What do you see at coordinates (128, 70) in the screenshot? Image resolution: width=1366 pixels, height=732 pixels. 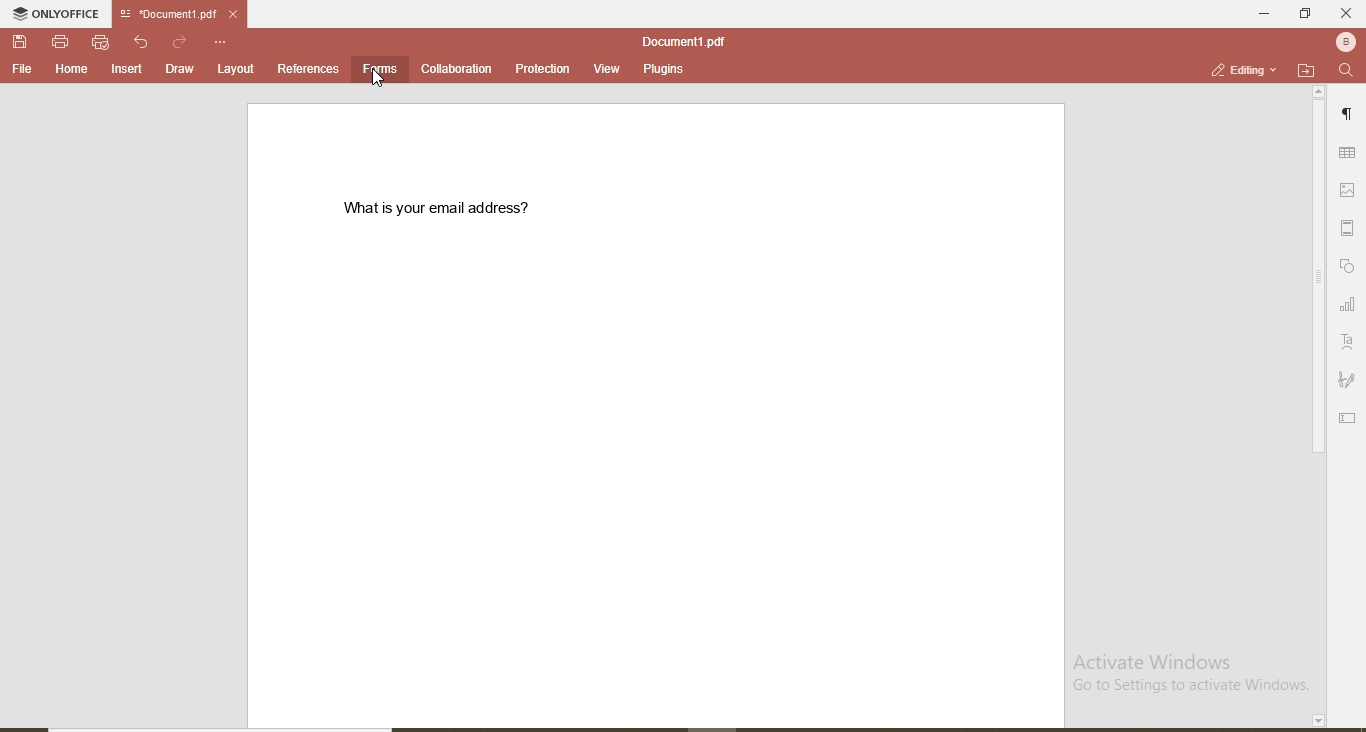 I see `insert` at bounding box center [128, 70].